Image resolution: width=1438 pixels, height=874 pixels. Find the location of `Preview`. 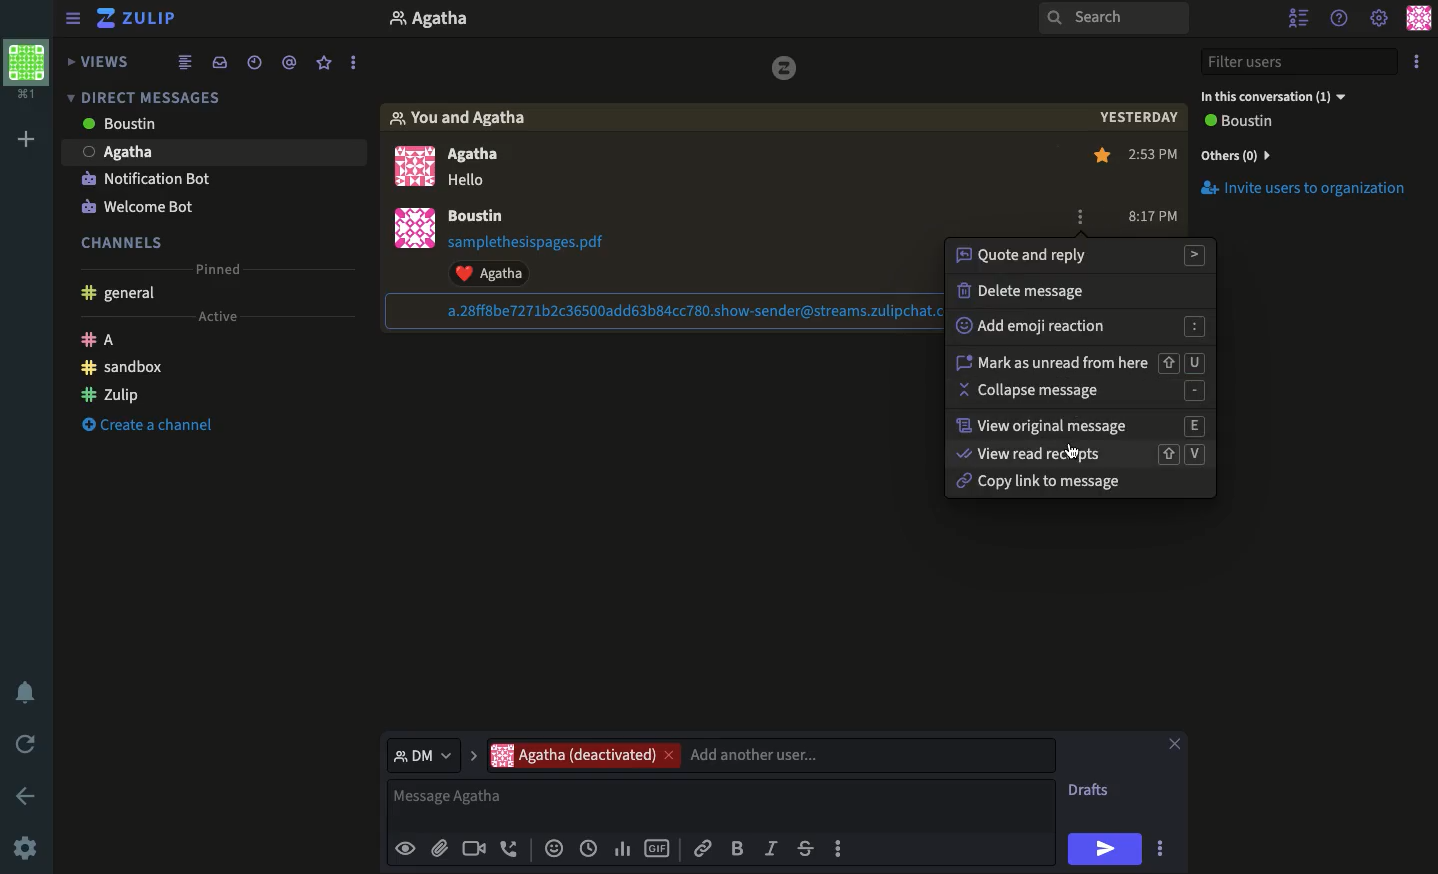

Preview is located at coordinates (405, 847).